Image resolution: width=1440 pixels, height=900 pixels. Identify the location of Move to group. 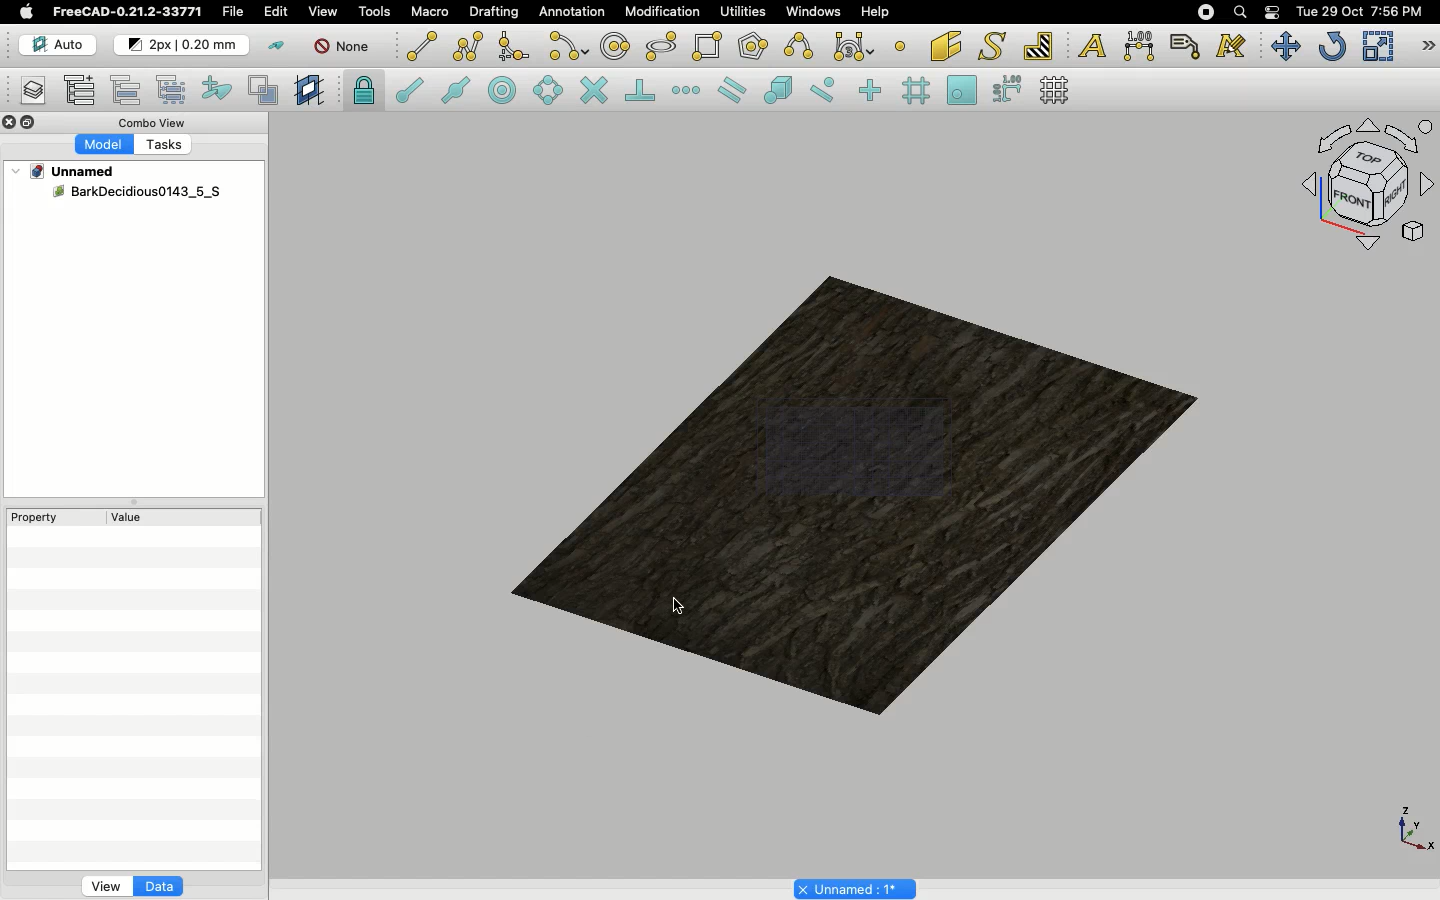
(129, 90).